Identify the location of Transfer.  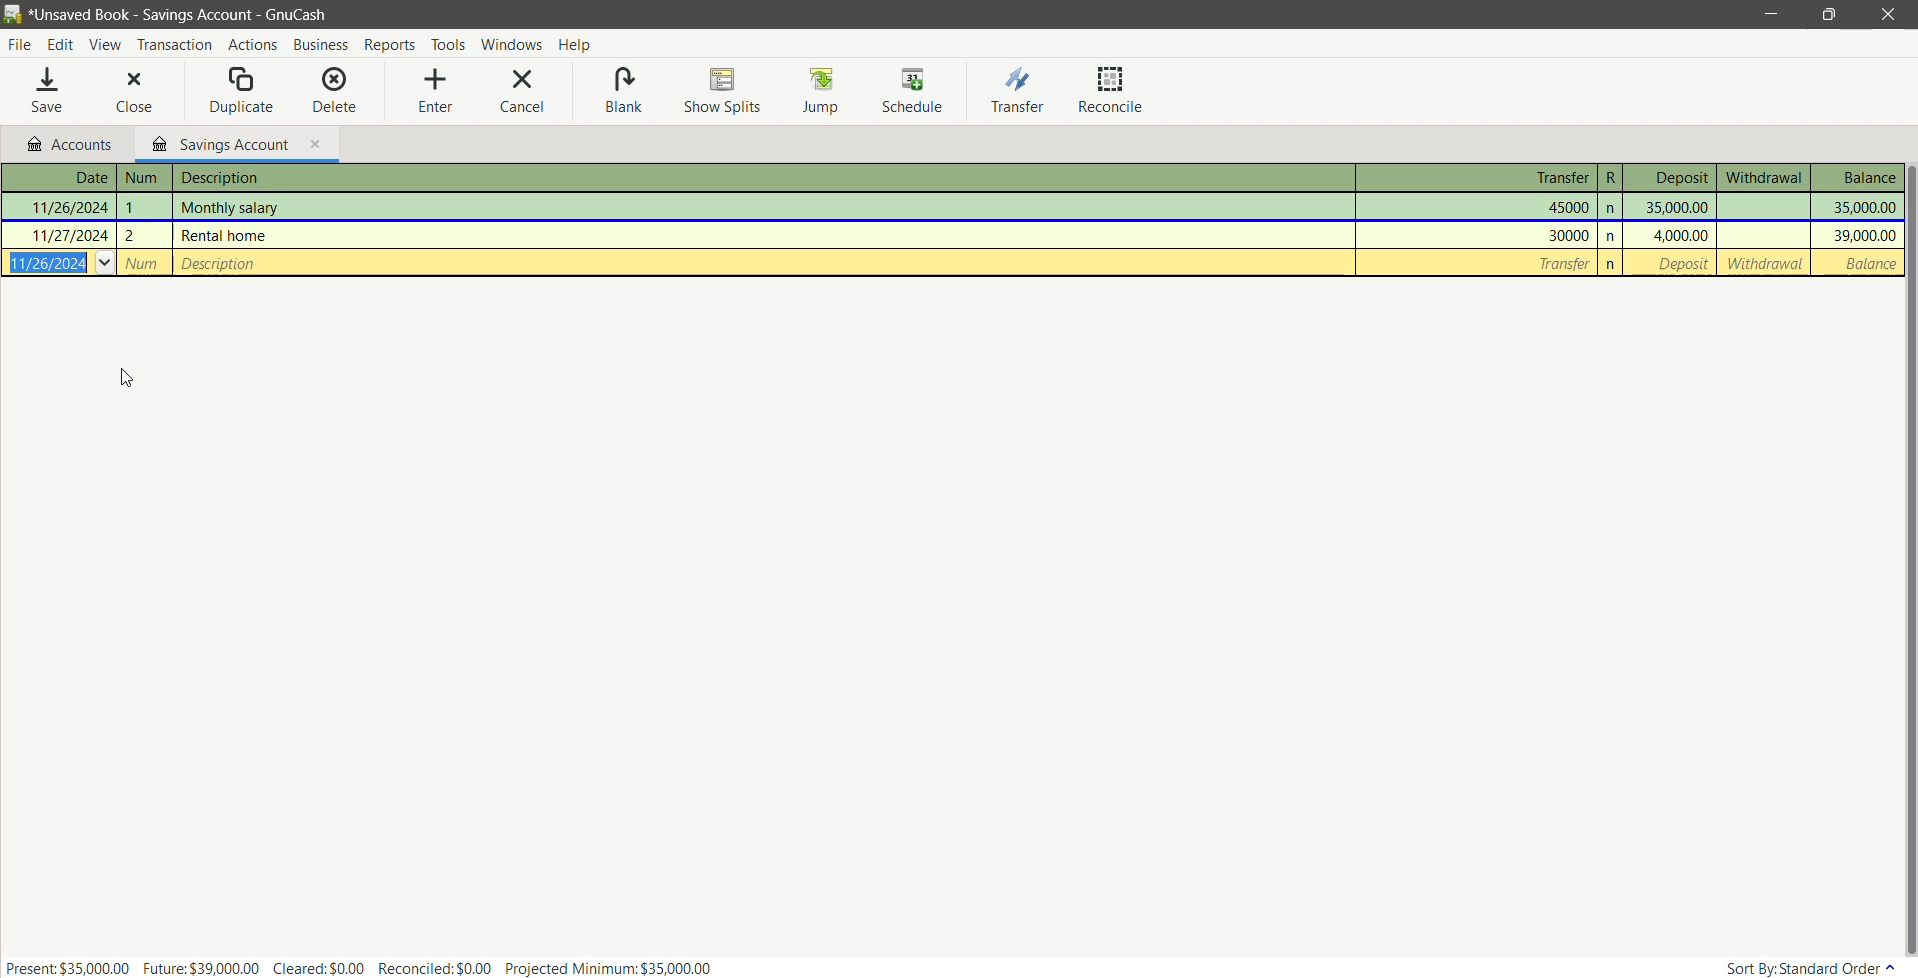
(1475, 177).